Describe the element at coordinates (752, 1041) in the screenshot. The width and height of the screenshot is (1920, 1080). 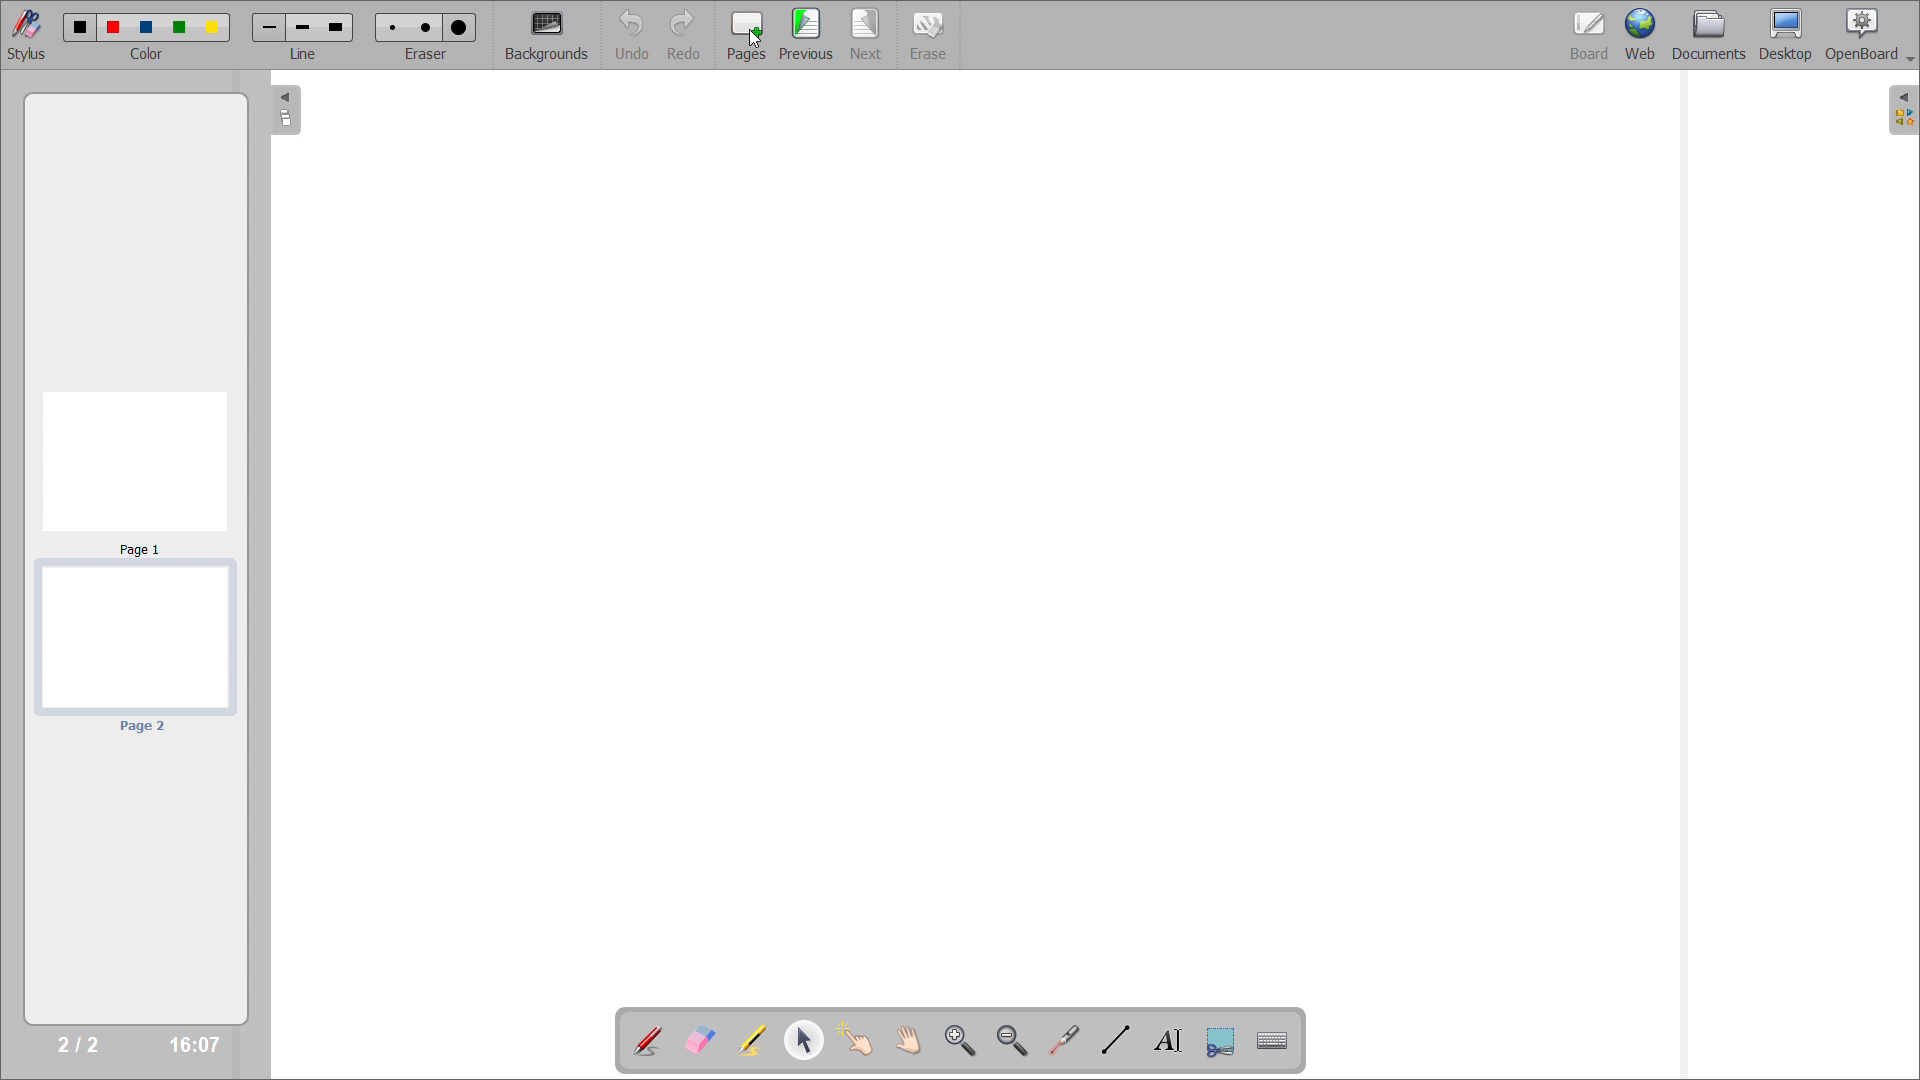
I see `highlight` at that location.